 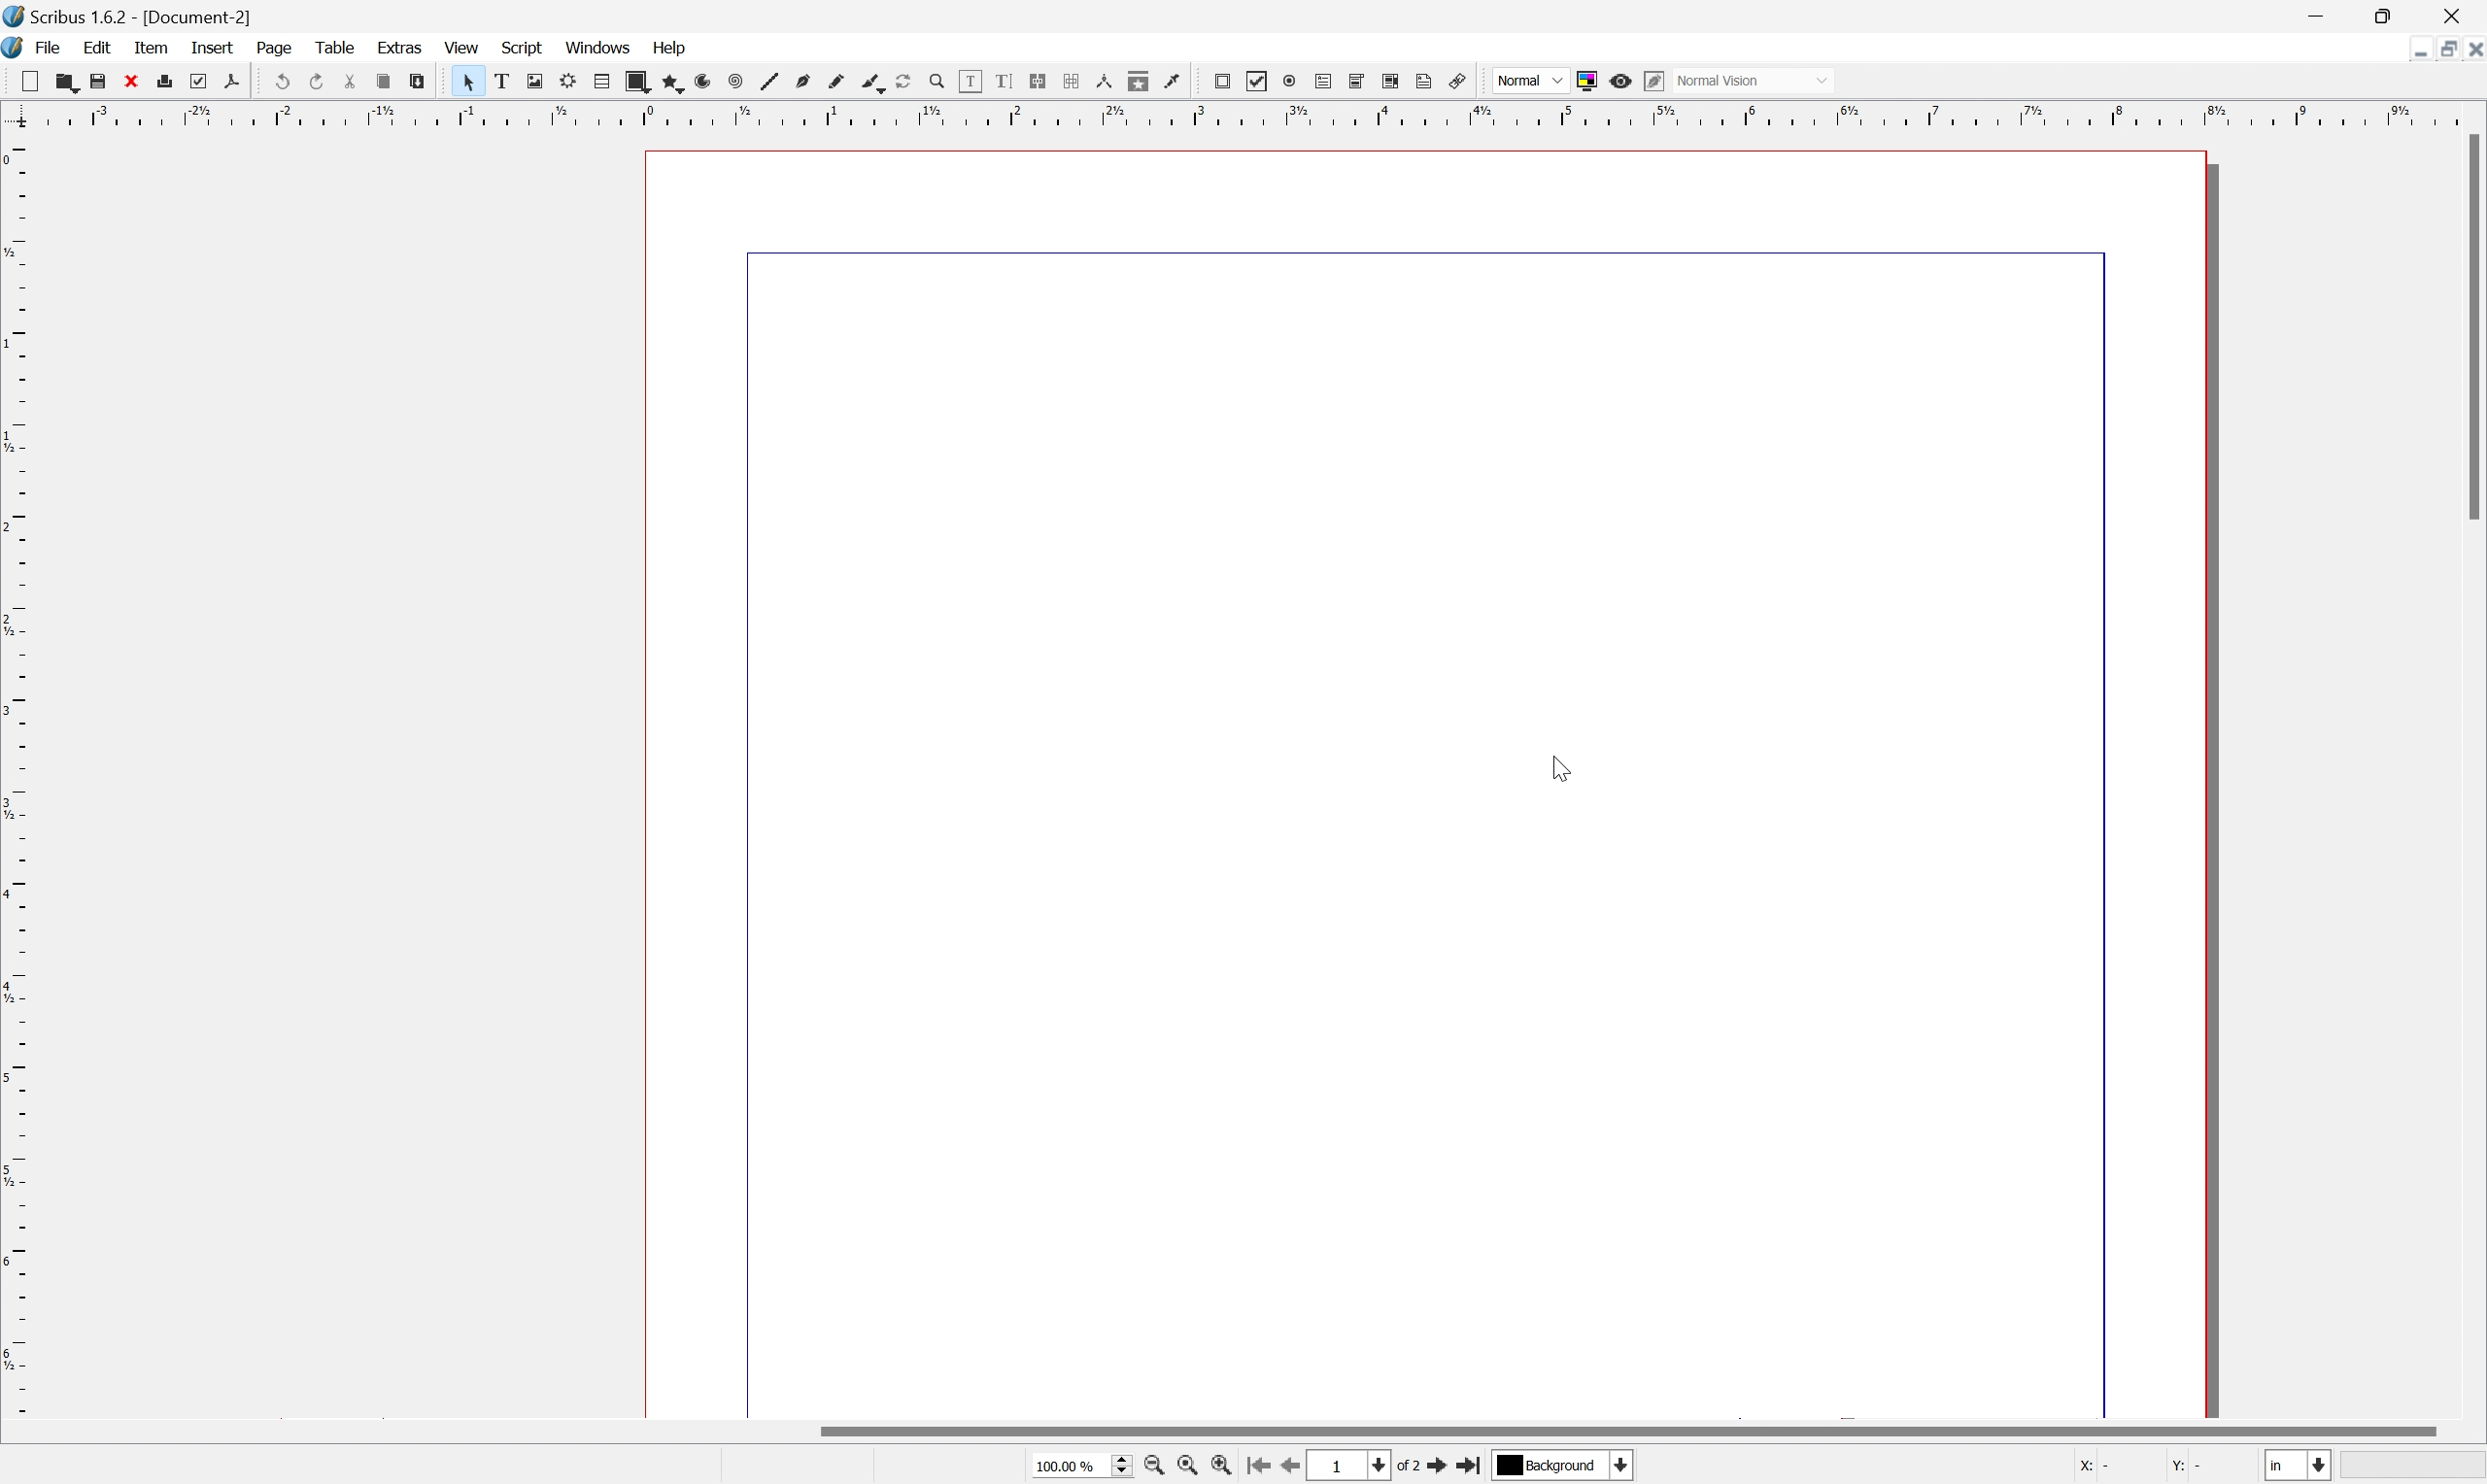 I want to click on Close, so click(x=138, y=81).